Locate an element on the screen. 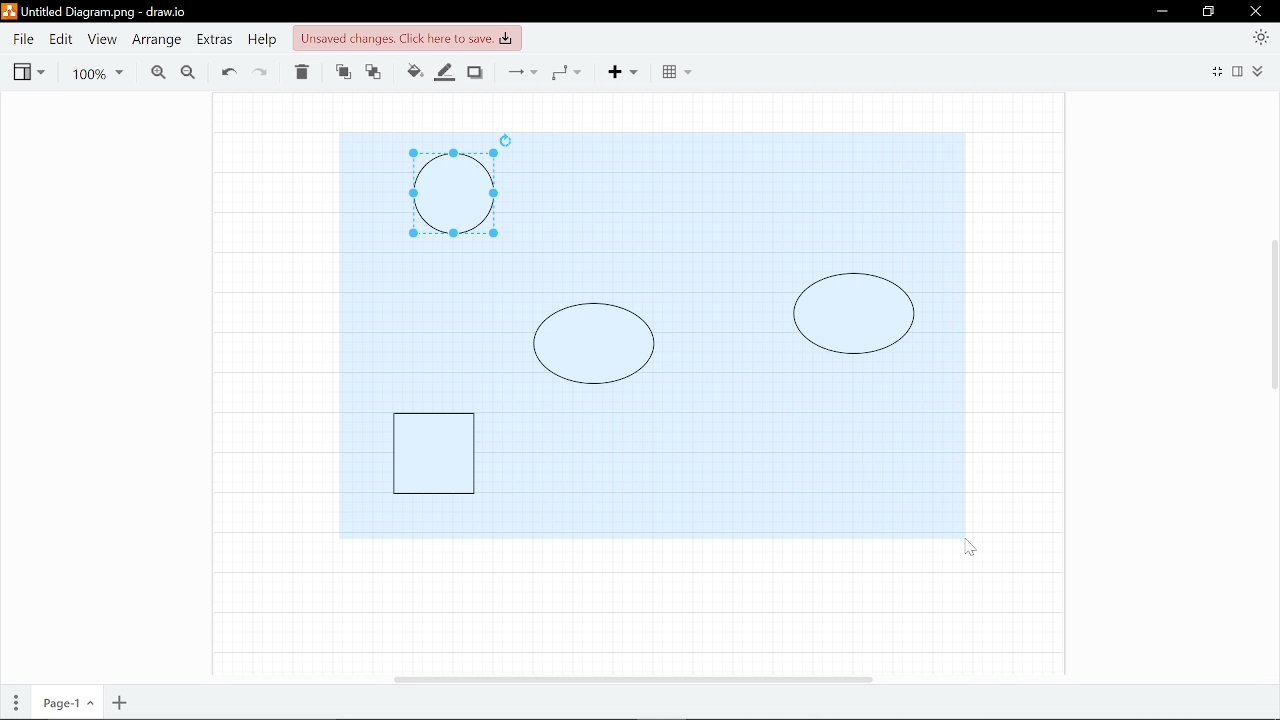 This screenshot has width=1280, height=720. Horizontal scrollbar is located at coordinates (634, 679).